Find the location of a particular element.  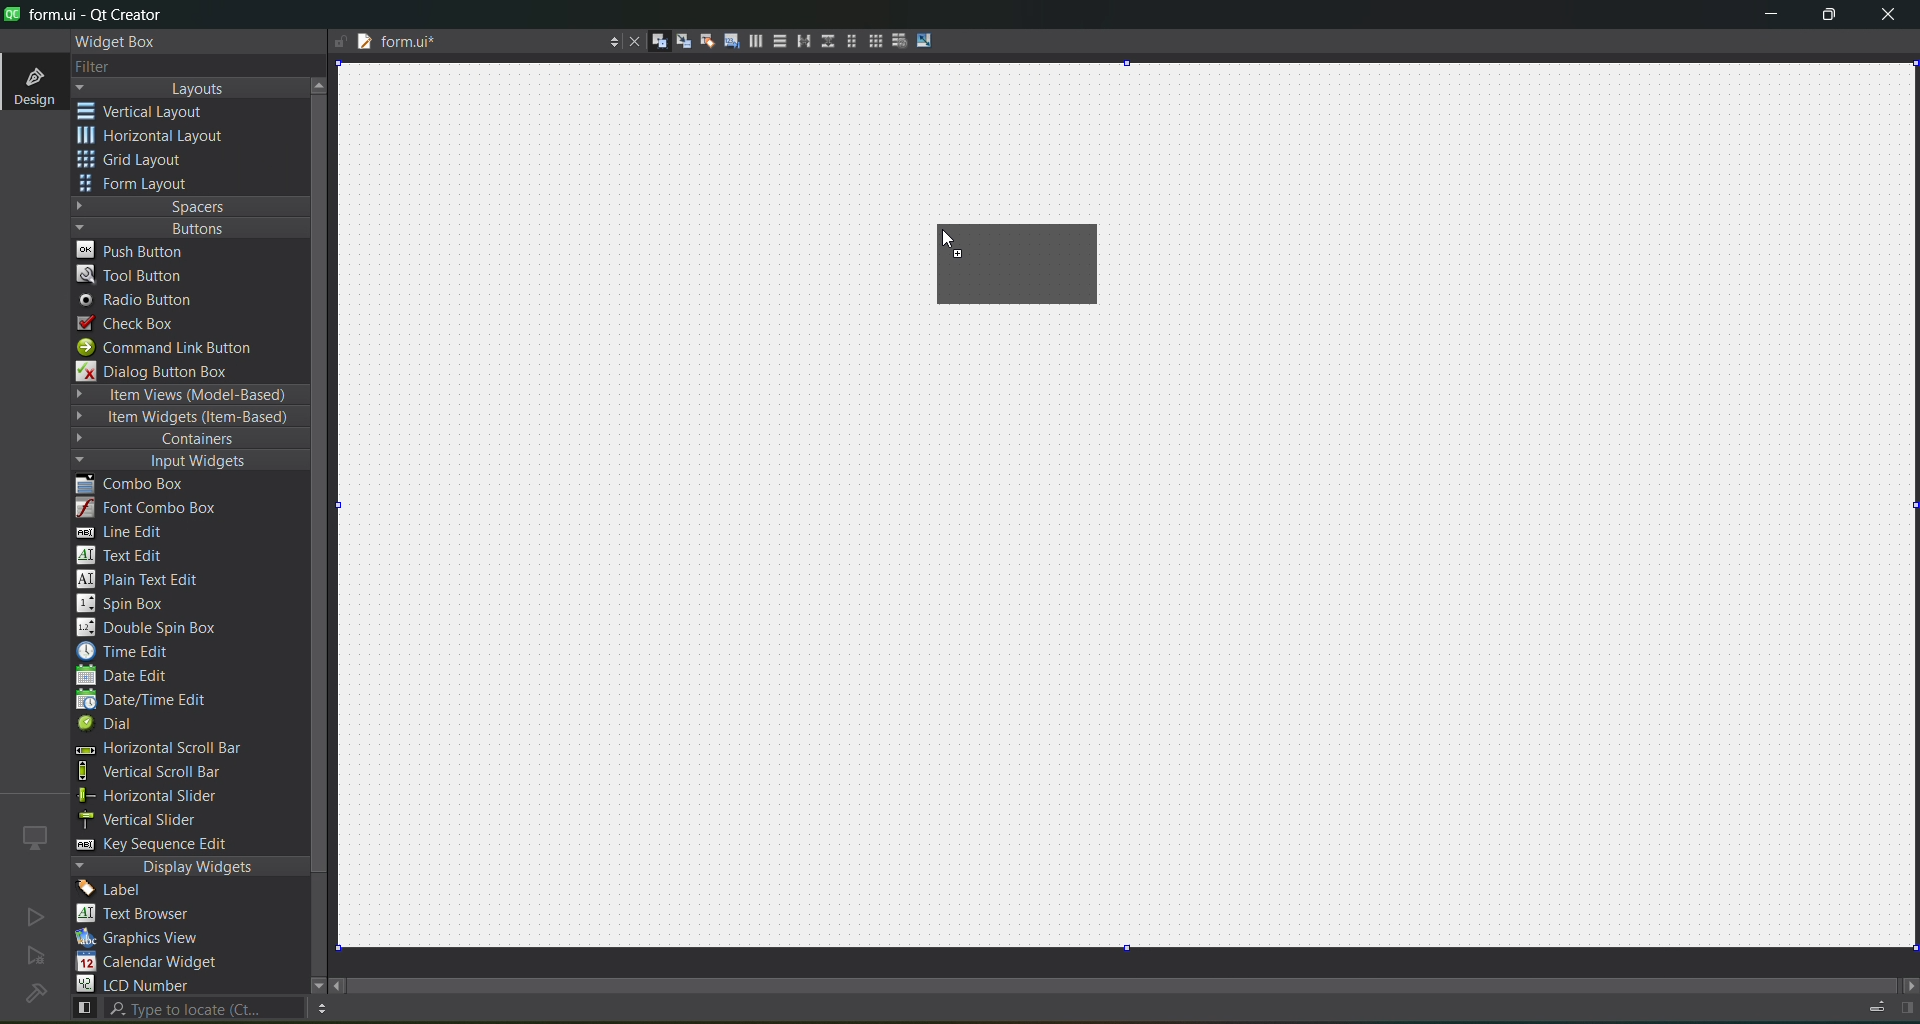

label is located at coordinates (116, 890).